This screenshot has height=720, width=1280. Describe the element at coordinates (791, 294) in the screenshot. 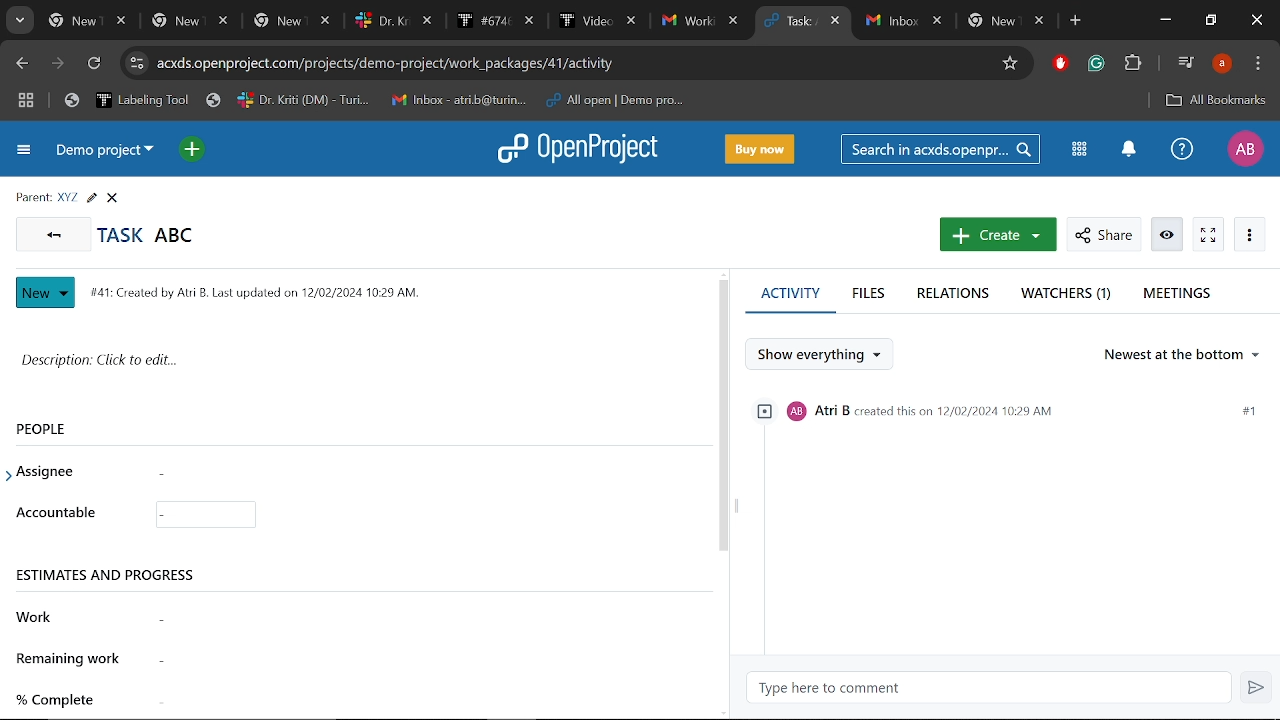

I see `Activity` at that location.